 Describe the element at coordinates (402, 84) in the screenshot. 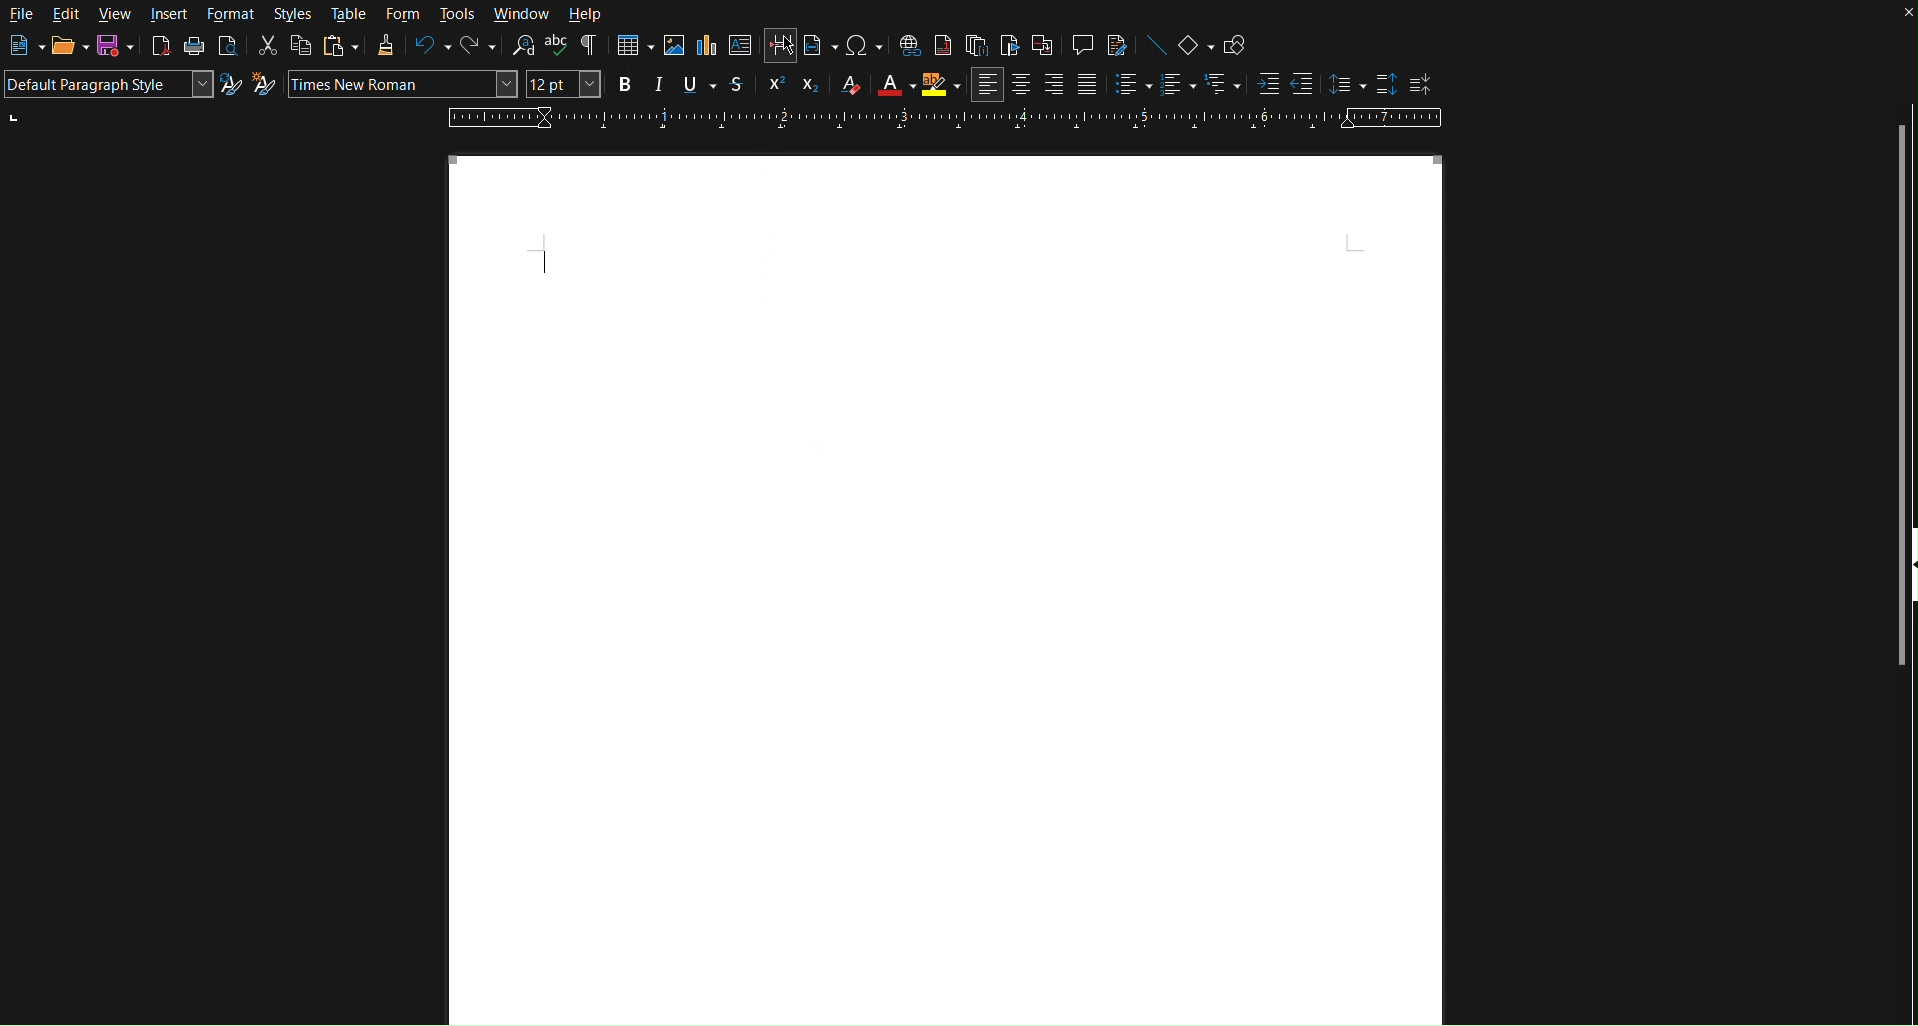

I see `Times New Roman` at that location.